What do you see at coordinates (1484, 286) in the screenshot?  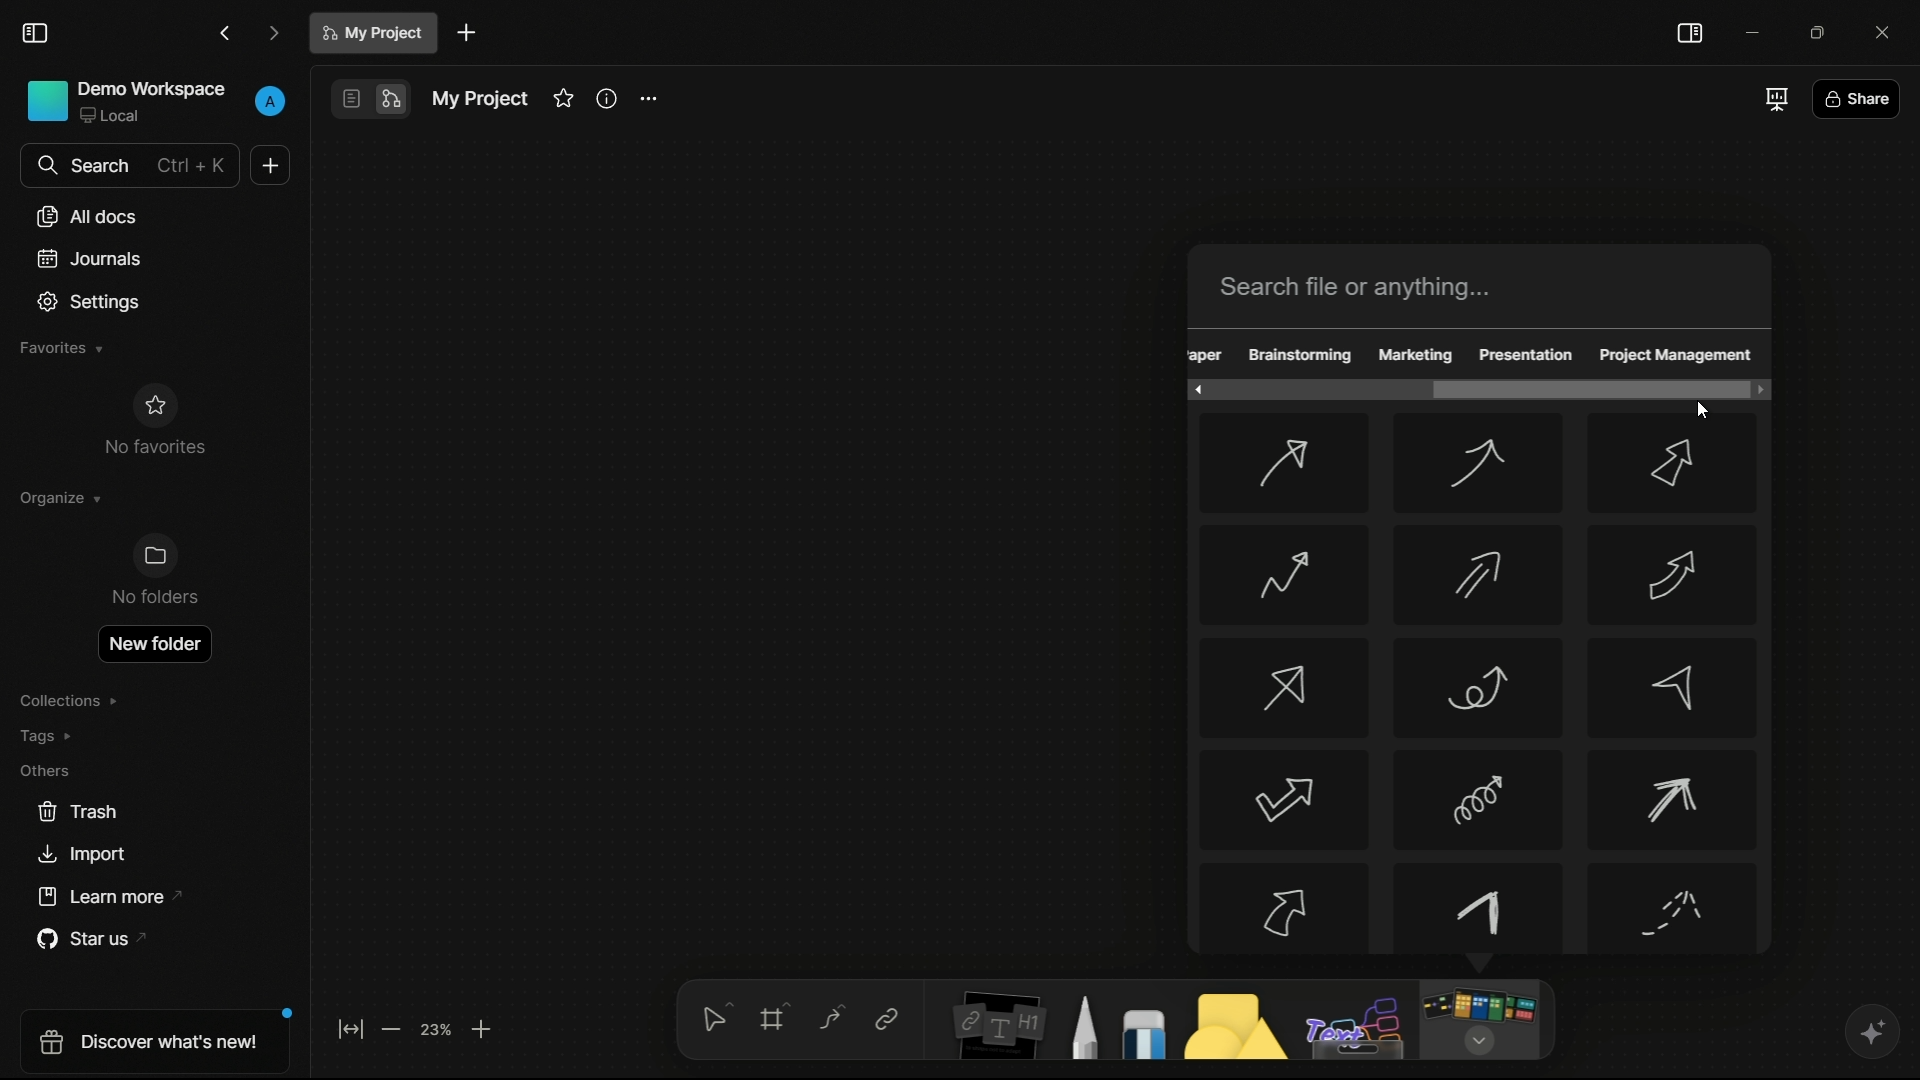 I see `search bar` at bounding box center [1484, 286].